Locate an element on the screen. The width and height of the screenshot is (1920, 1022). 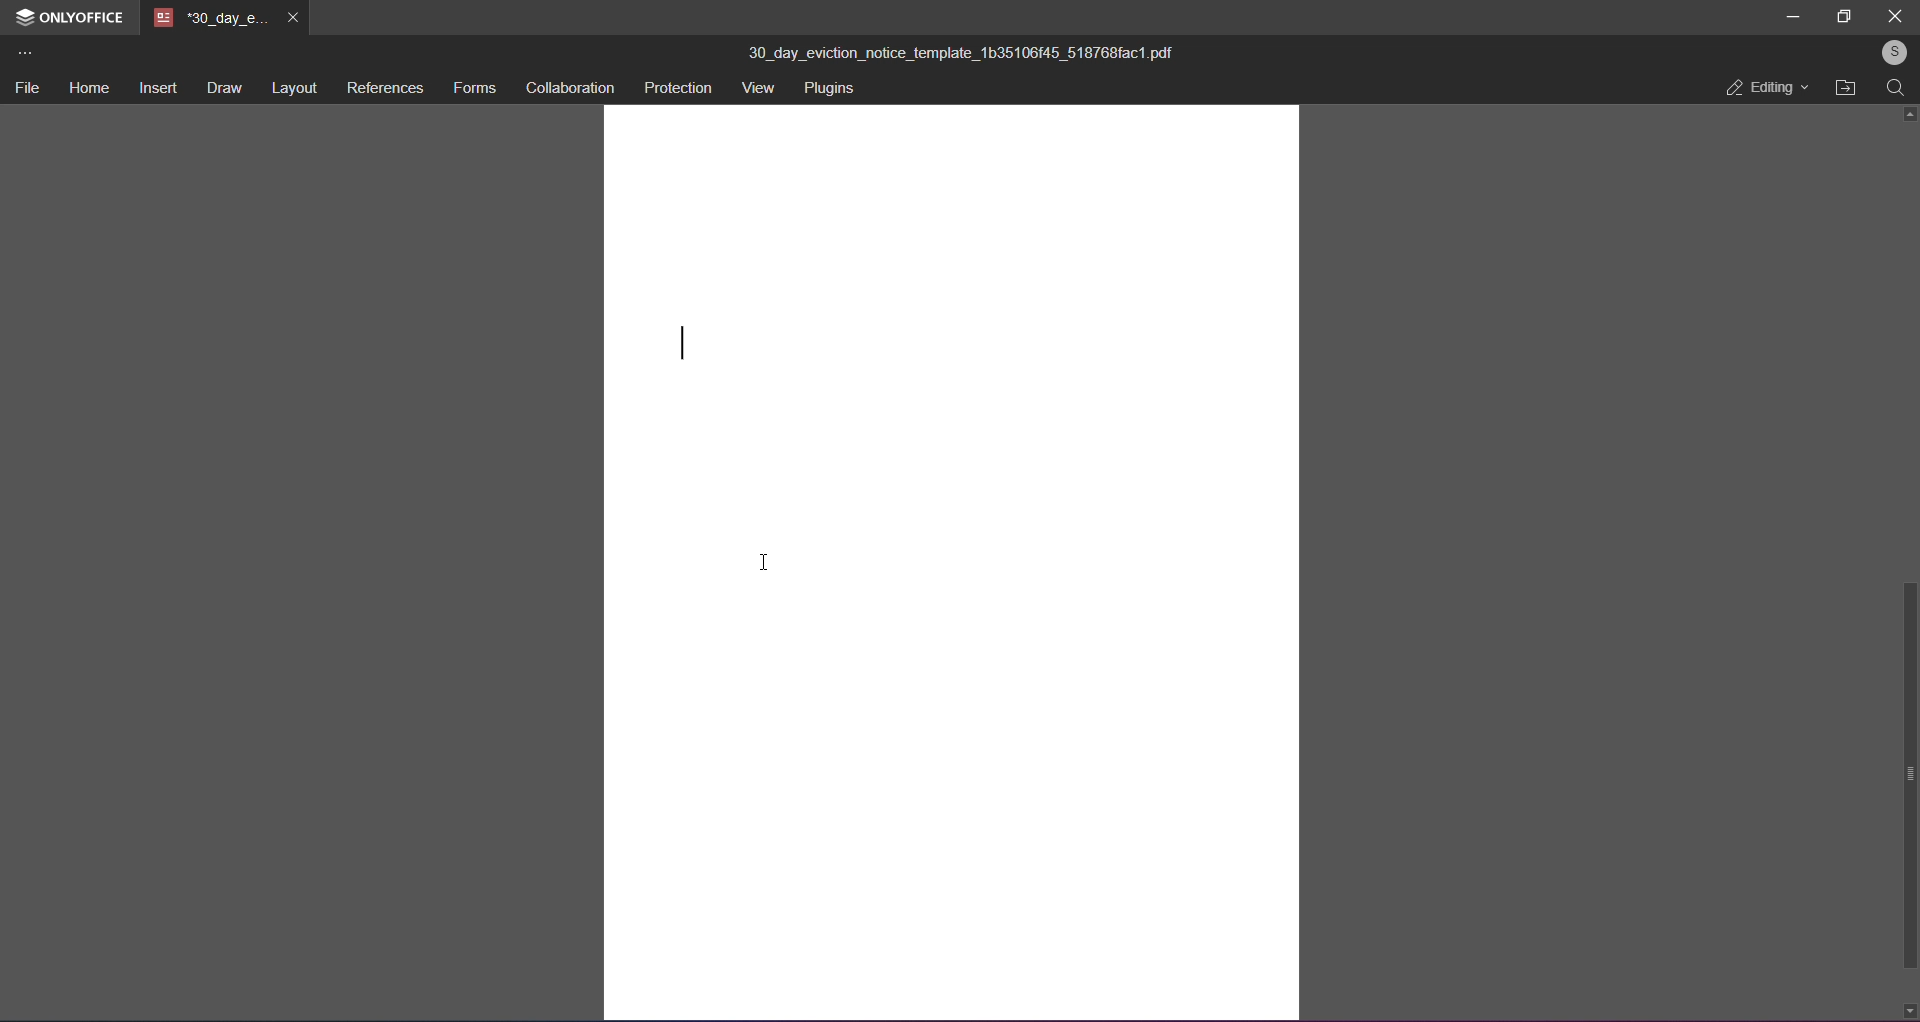
tab name is located at coordinates (209, 18).